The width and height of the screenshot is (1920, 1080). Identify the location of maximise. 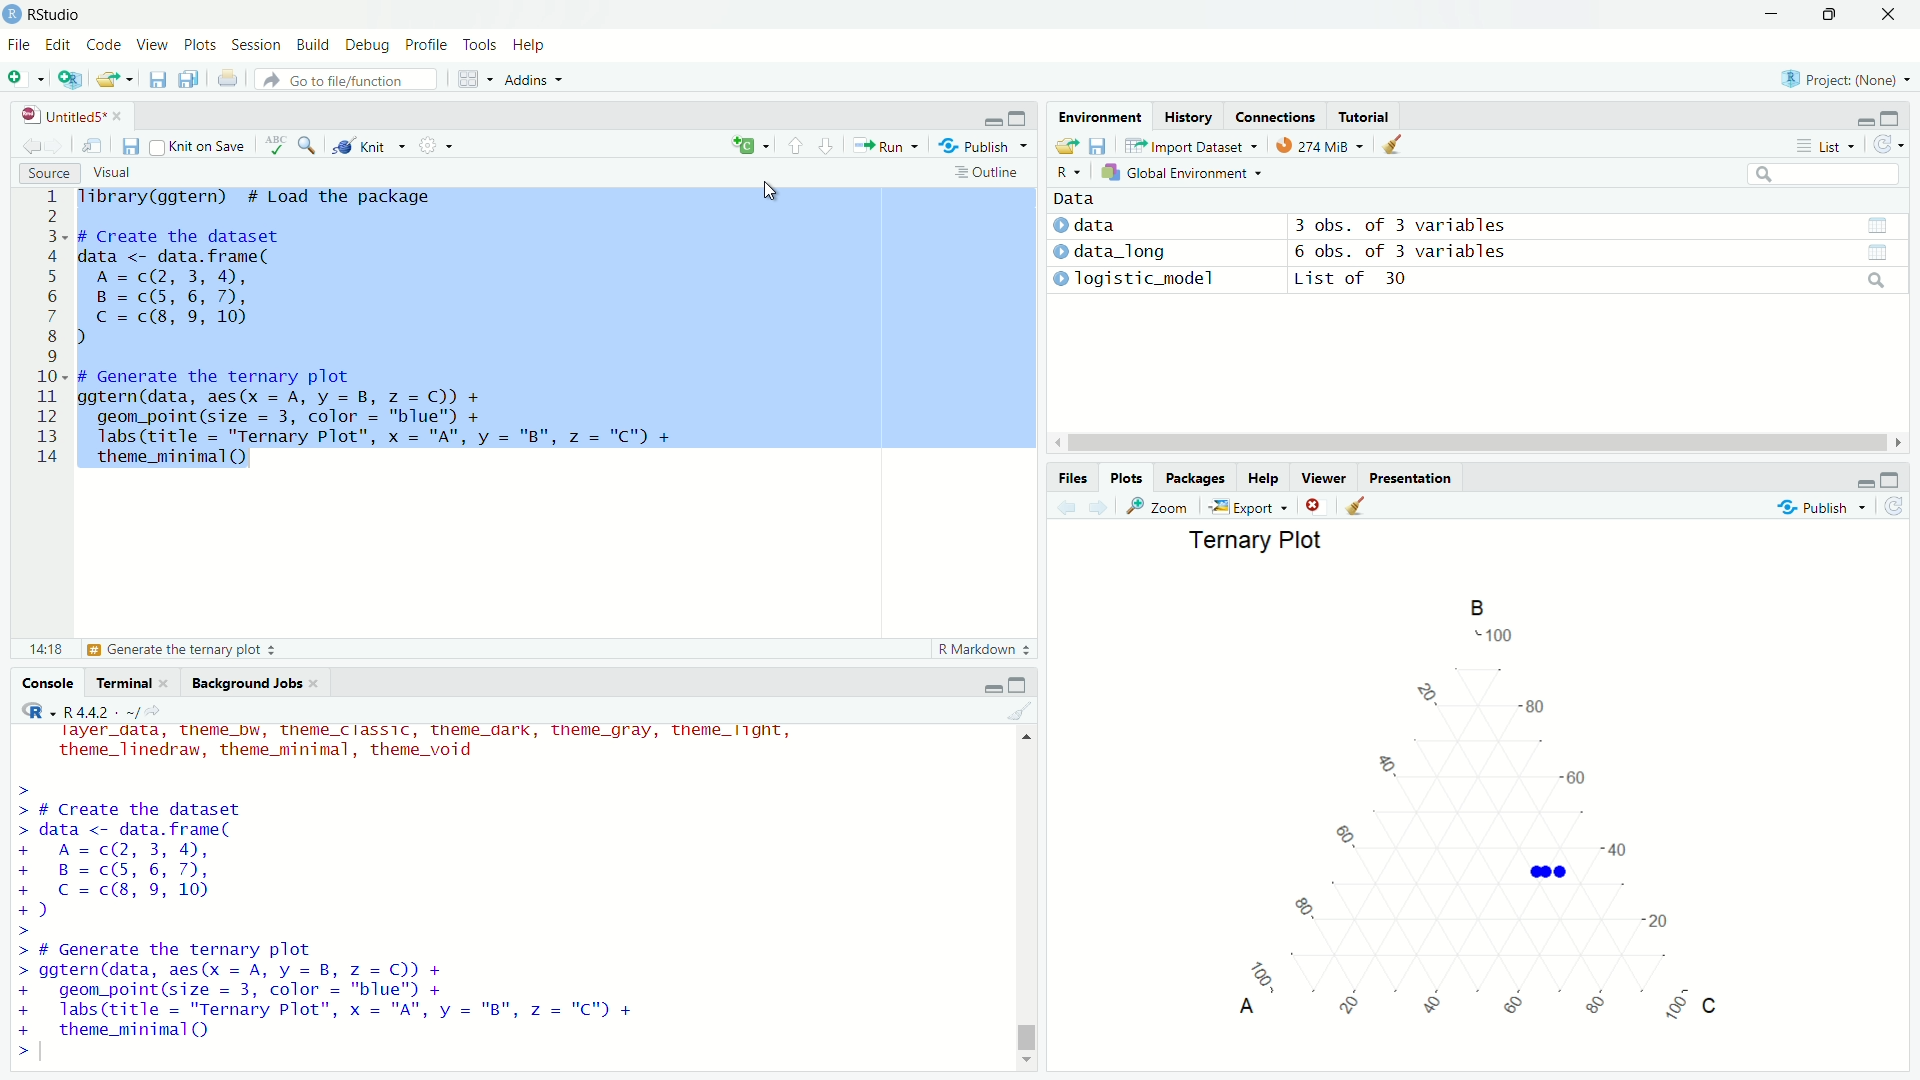
(1022, 685).